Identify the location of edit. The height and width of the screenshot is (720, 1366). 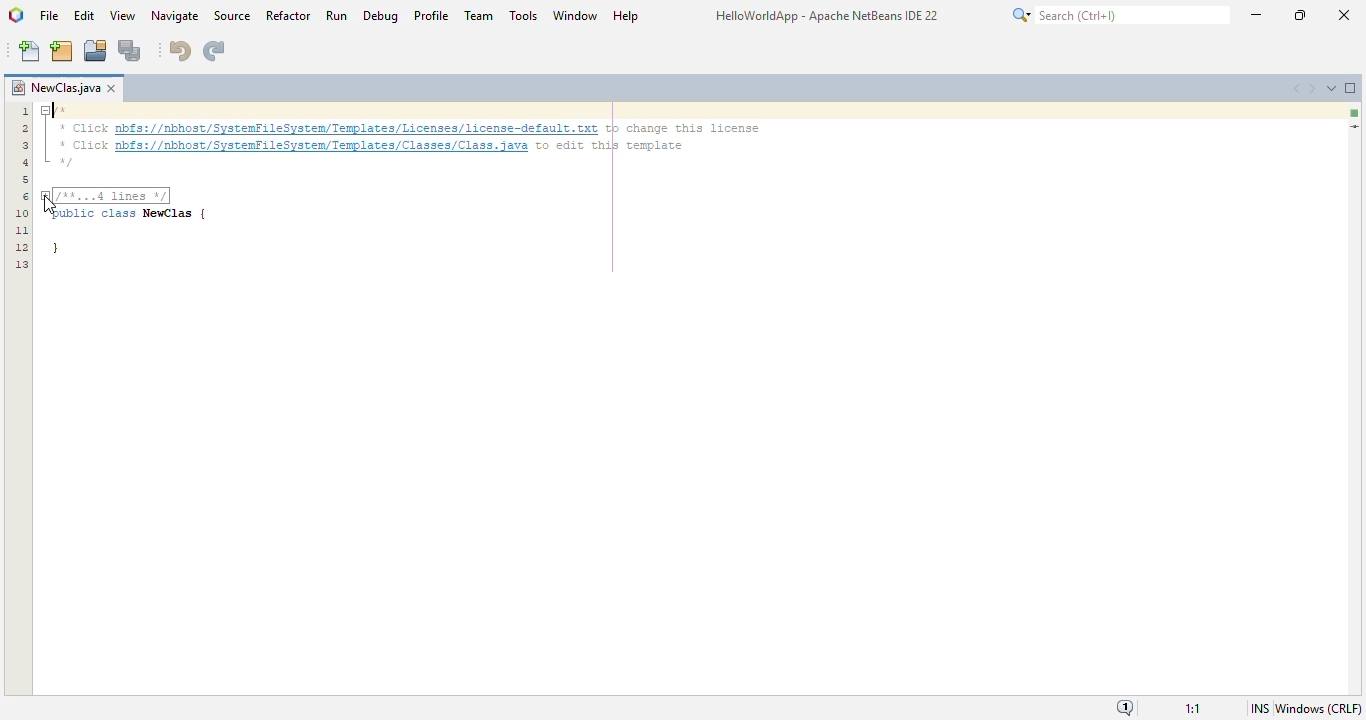
(85, 16).